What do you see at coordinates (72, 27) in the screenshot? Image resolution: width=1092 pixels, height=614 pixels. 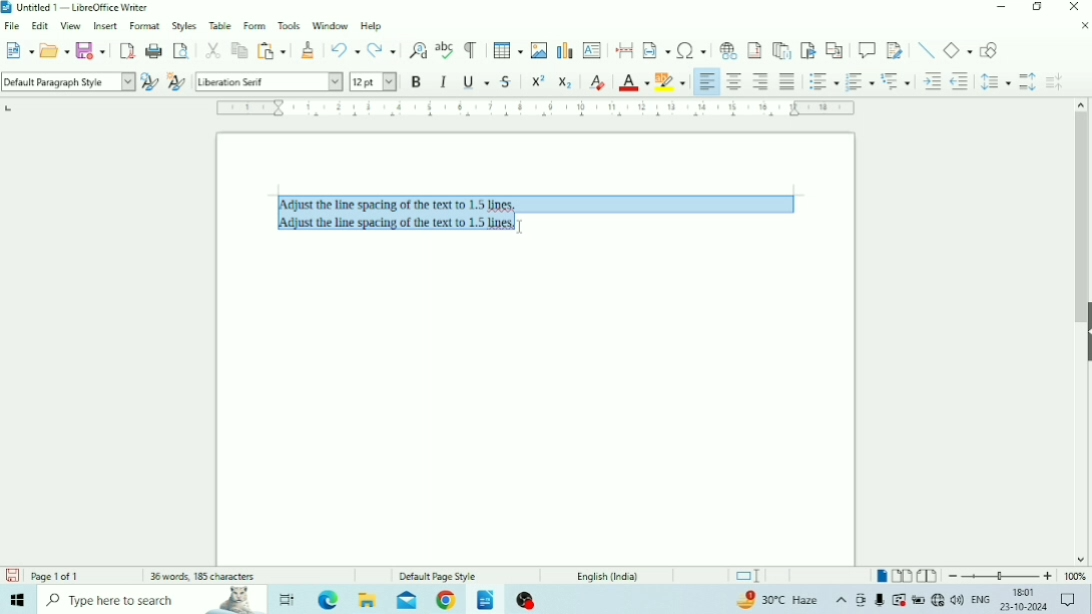 I see `View` at bounding box center [72, 27].